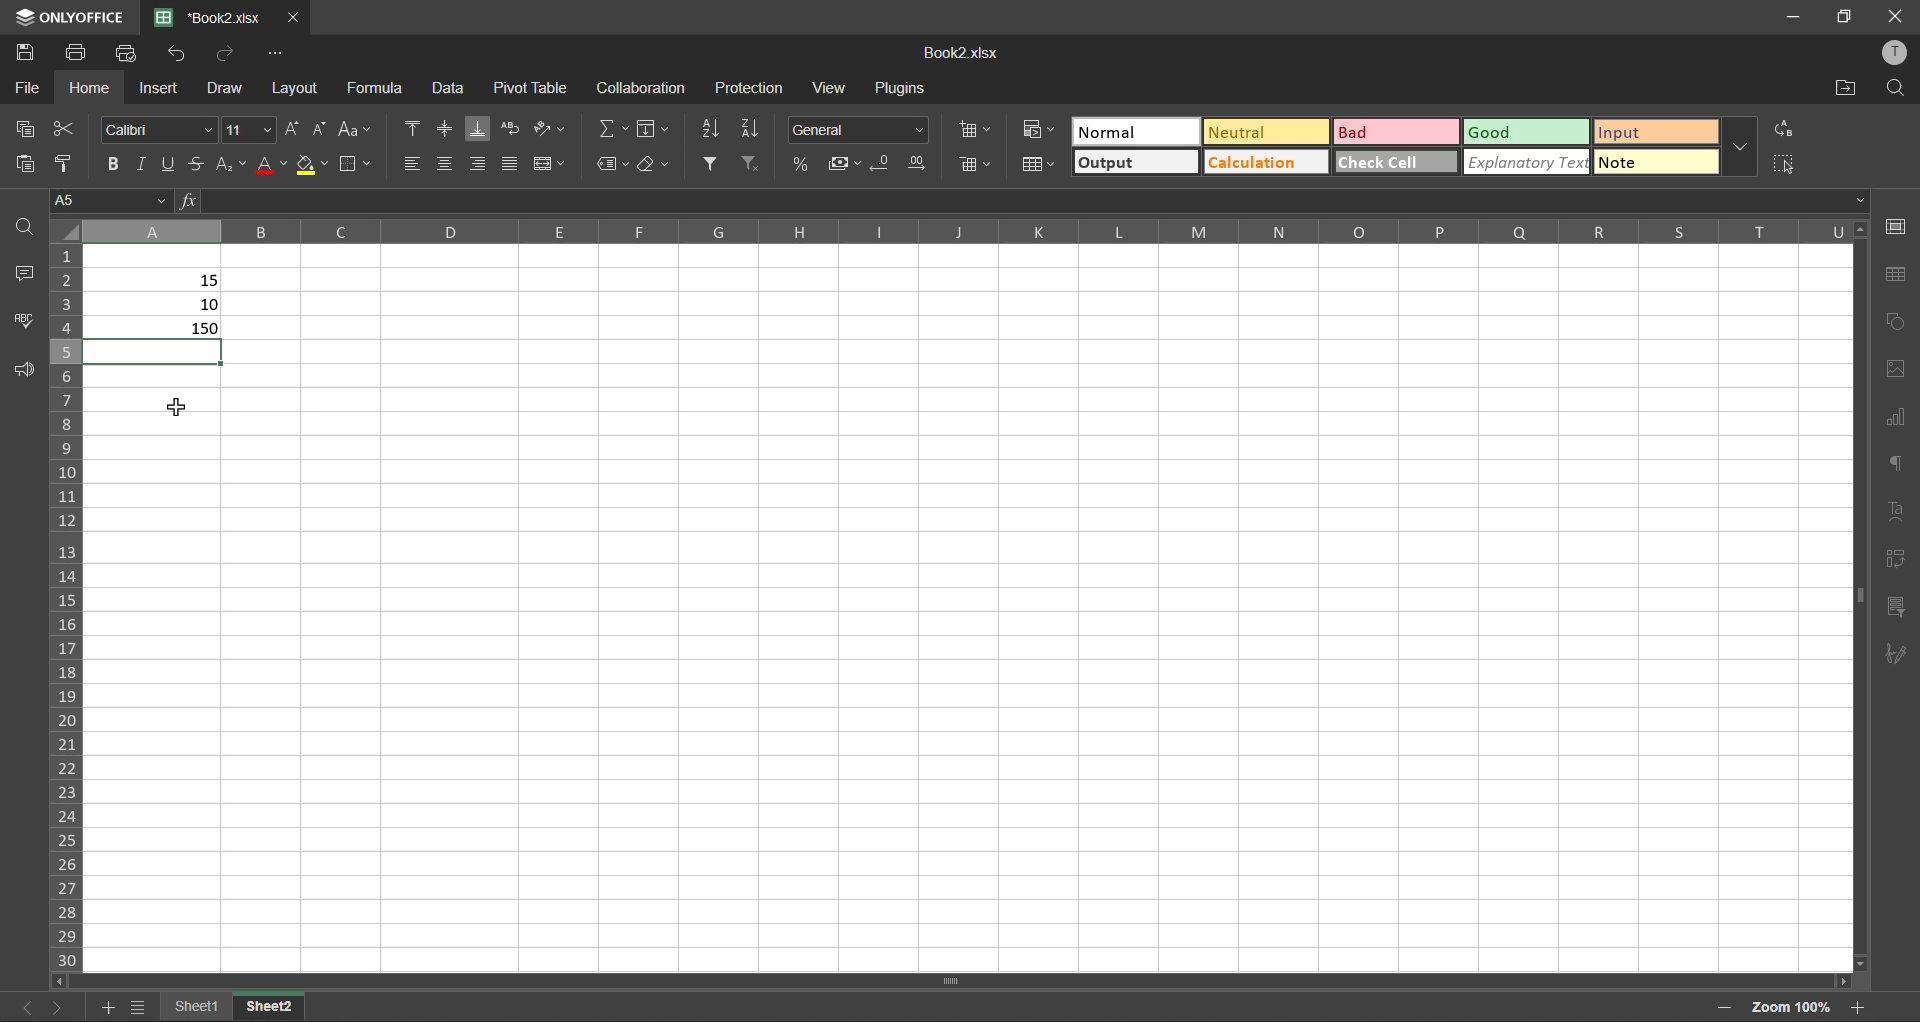 The image size is (1920, 1022). I want to click on clear filter, so click(752, 166).